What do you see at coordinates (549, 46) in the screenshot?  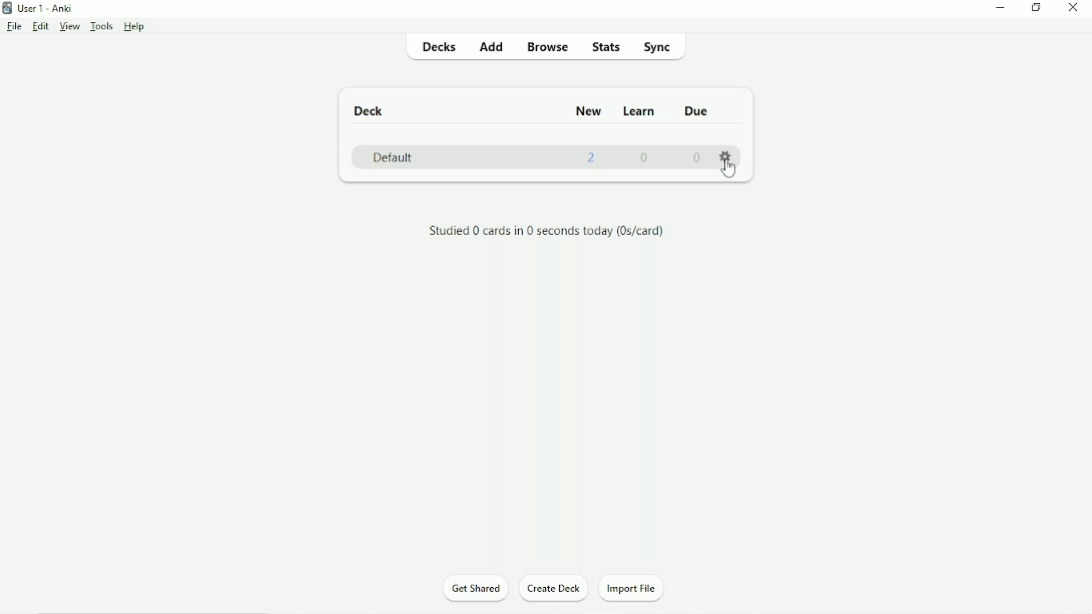 I see `Browse` at bounding box center [549, 46].